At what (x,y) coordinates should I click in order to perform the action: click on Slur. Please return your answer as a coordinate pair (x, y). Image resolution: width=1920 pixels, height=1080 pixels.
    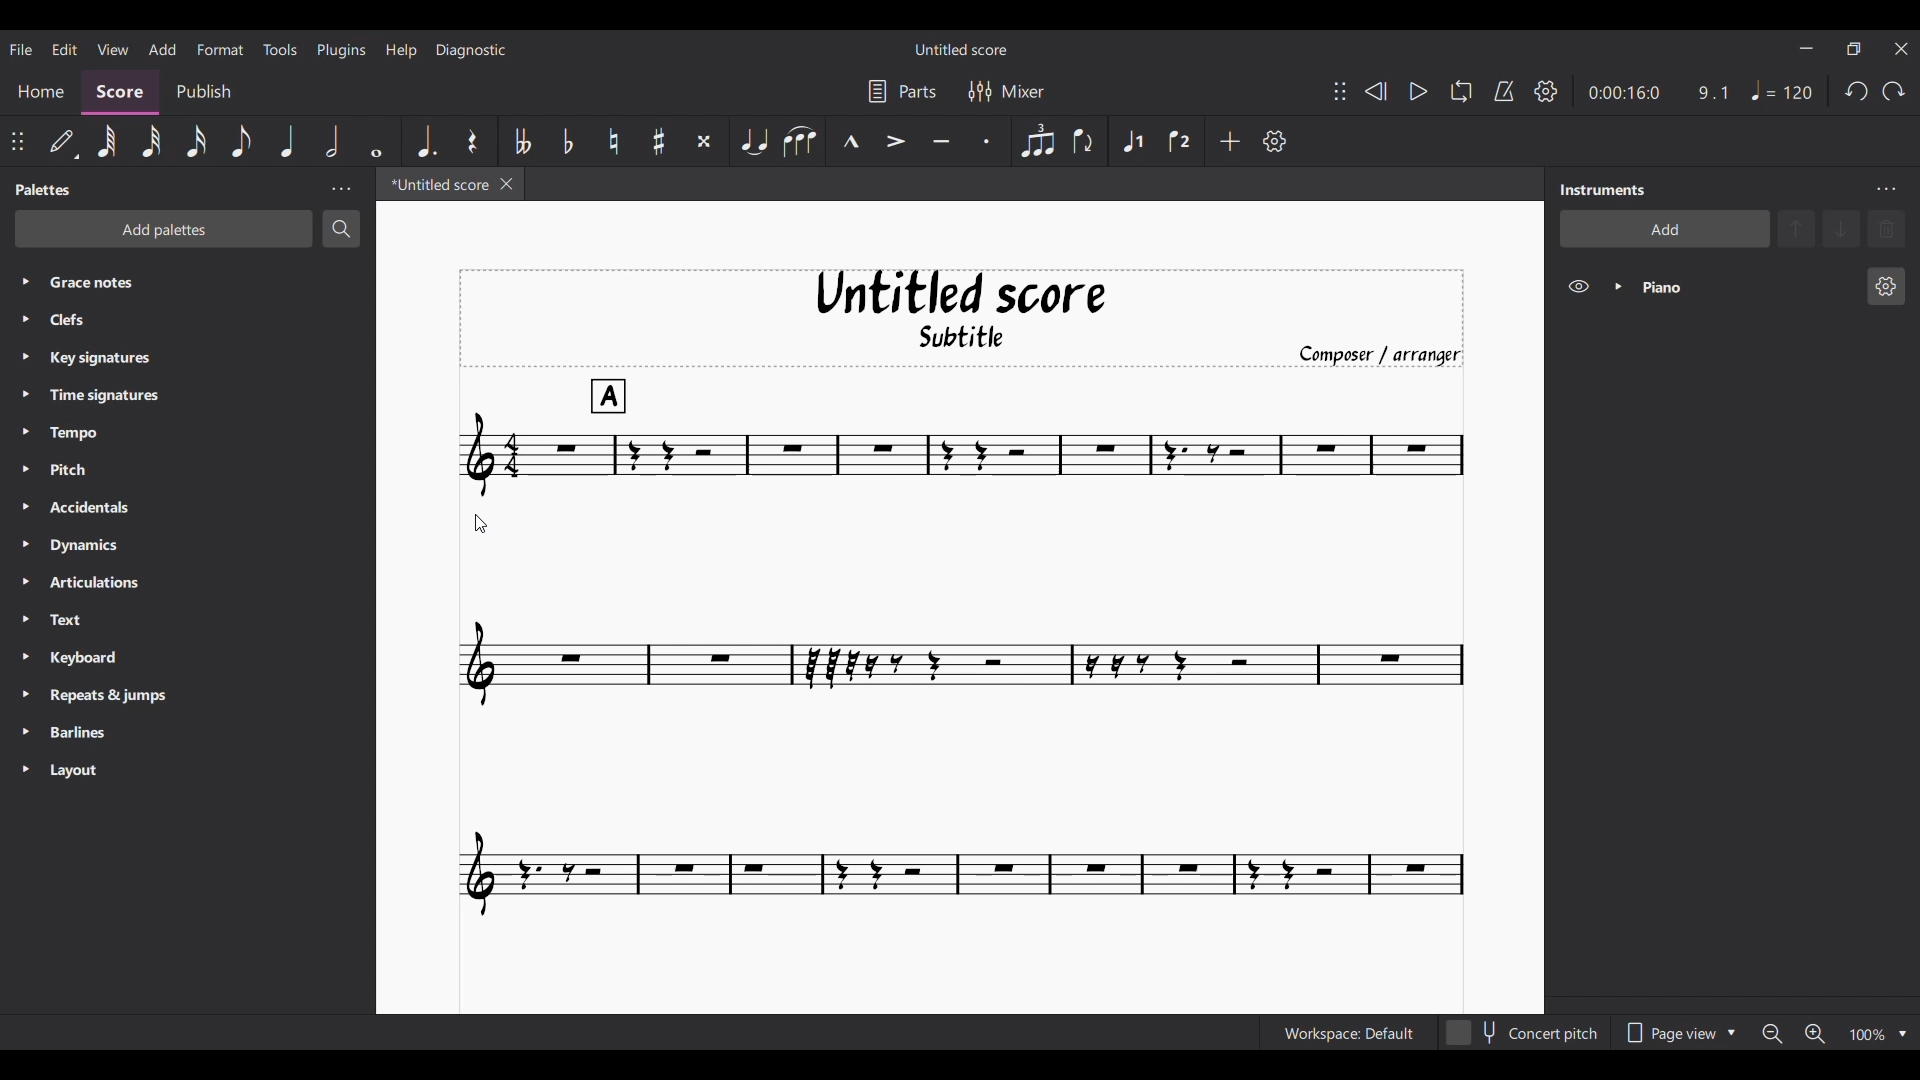
    Looking at the image, I should click on (799, 141).